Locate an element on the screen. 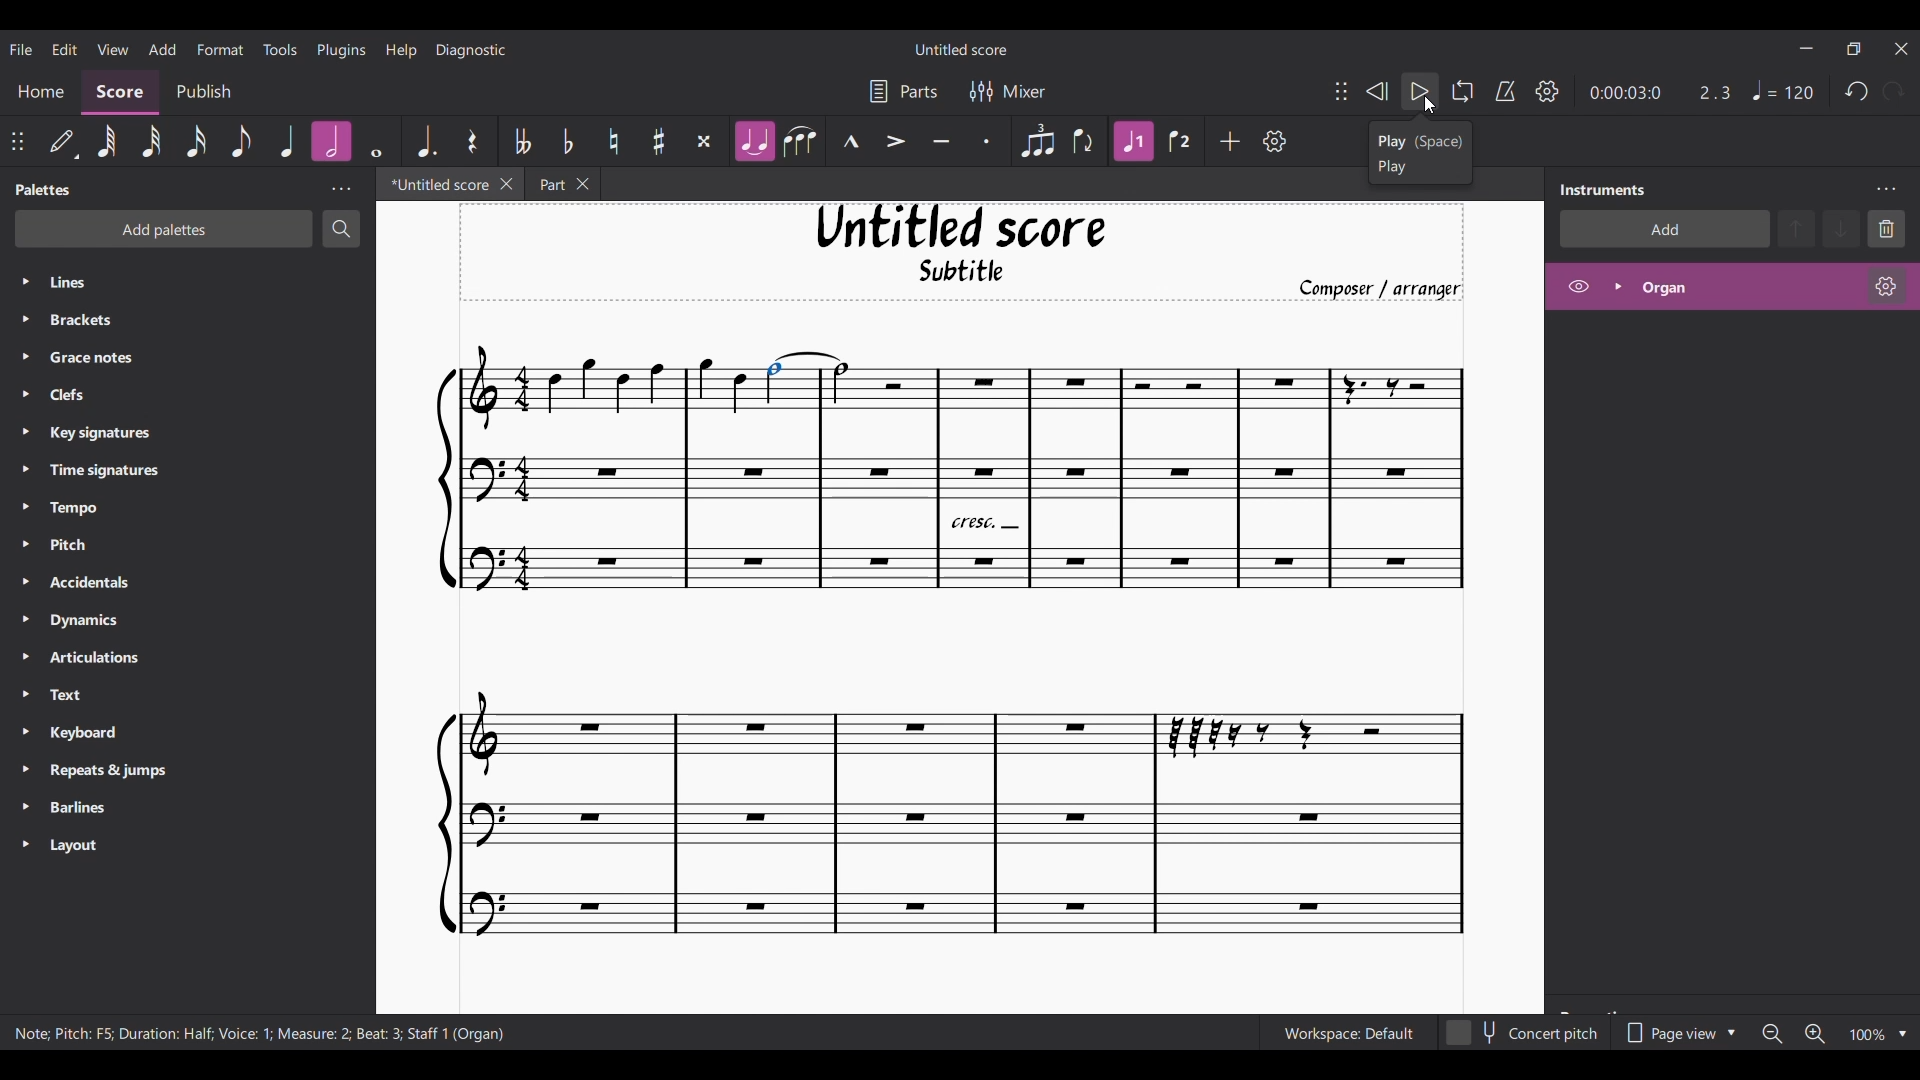 The height and width of the screenshot is (1080, 1920). Page view options is located at coordinates (1677, 1033).